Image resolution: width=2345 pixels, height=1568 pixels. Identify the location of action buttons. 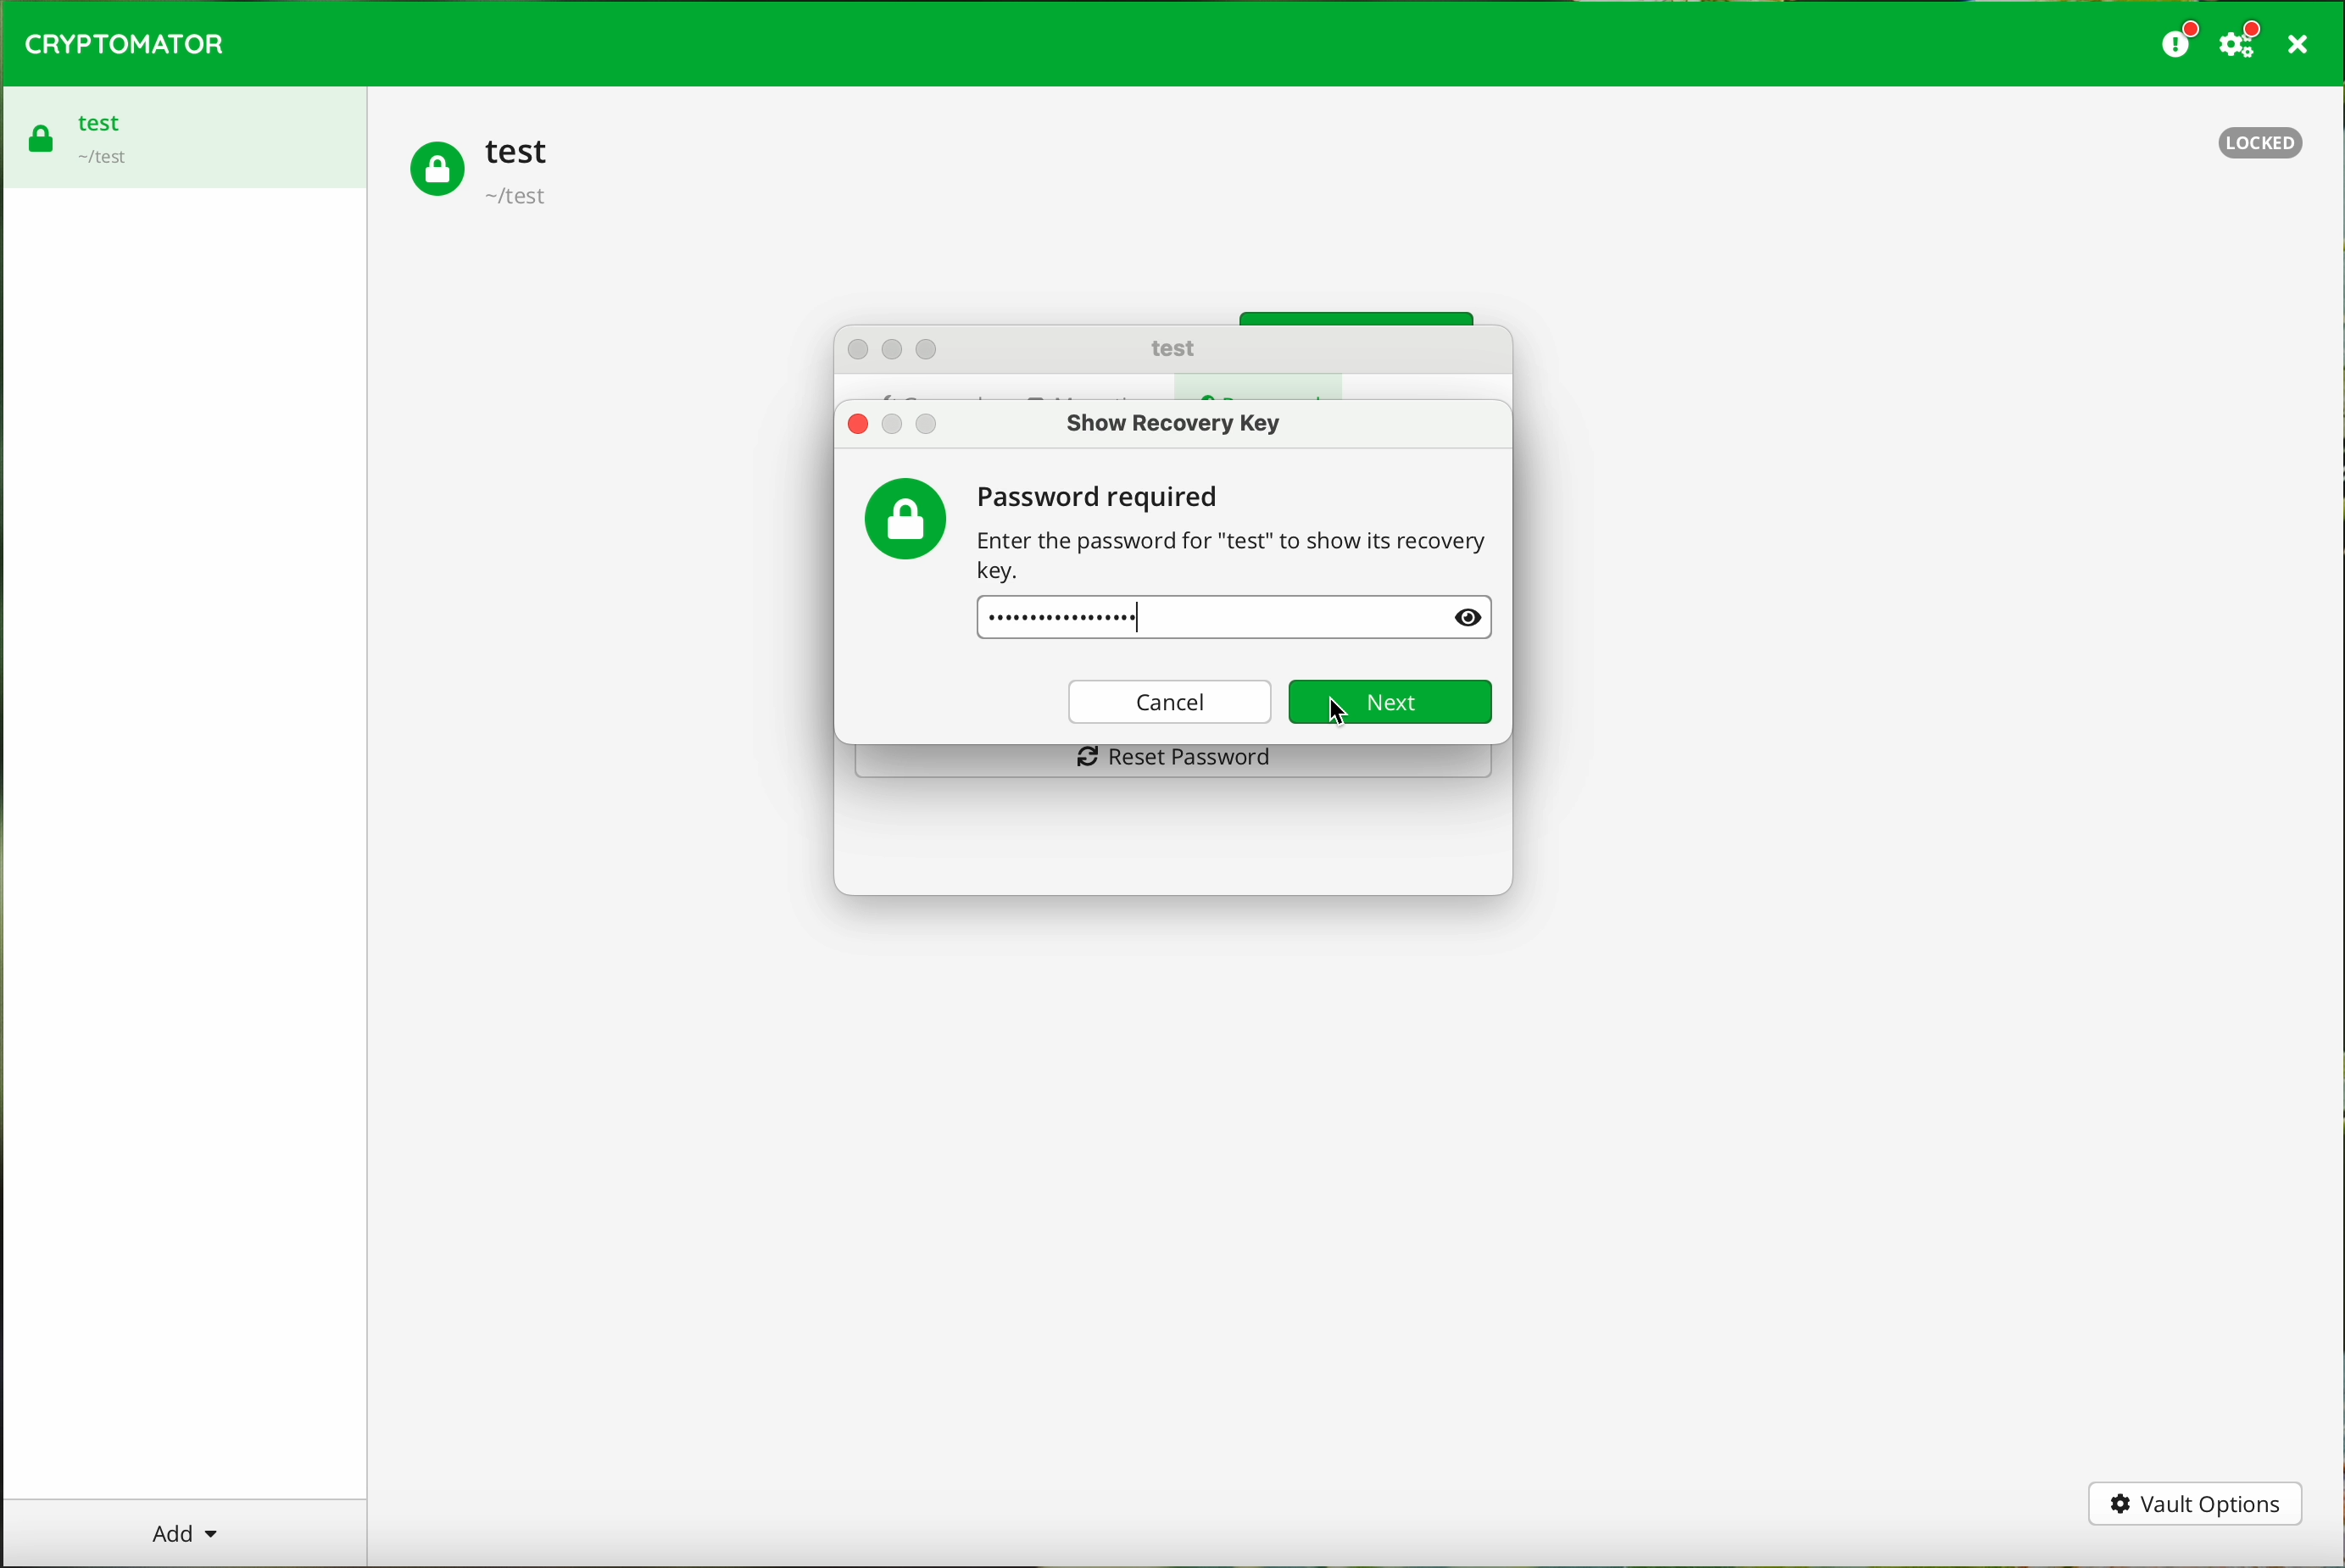
(894, 346).